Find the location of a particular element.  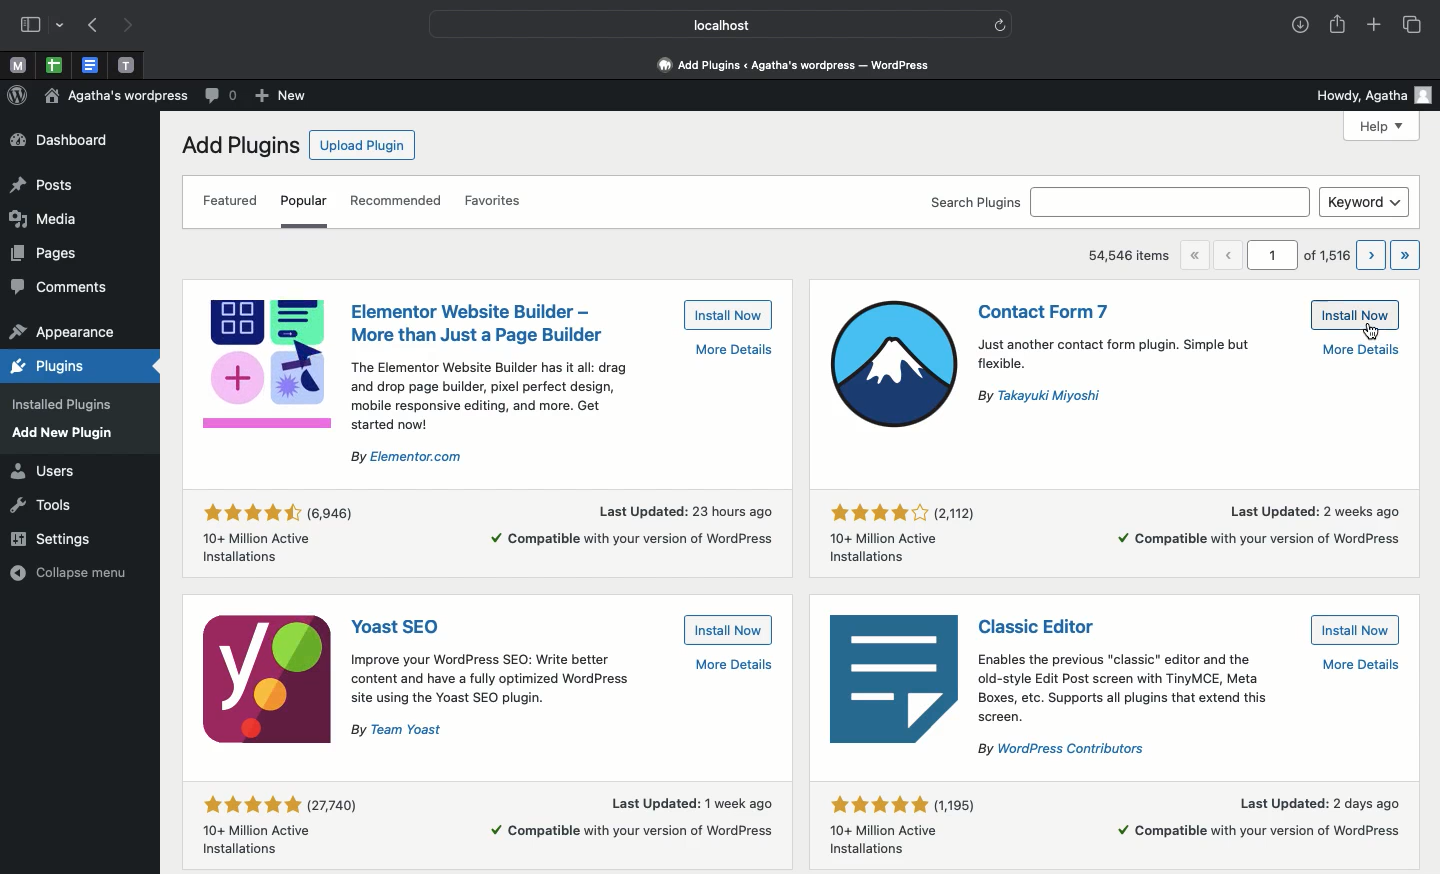

Wordpress name is located at coordinates (118, 99).